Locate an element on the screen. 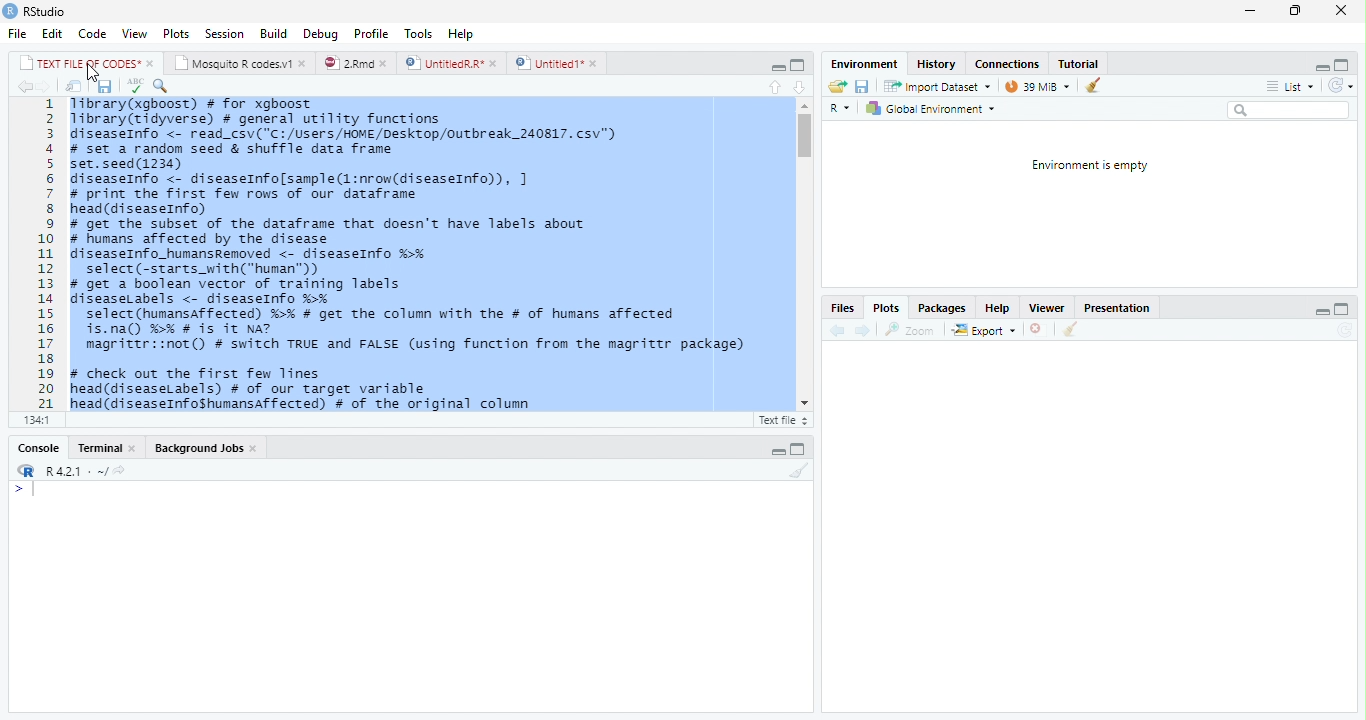 Image resolution: width=1366 pixels, height=720 pixels. Tools is located at coordinates (418, 33).